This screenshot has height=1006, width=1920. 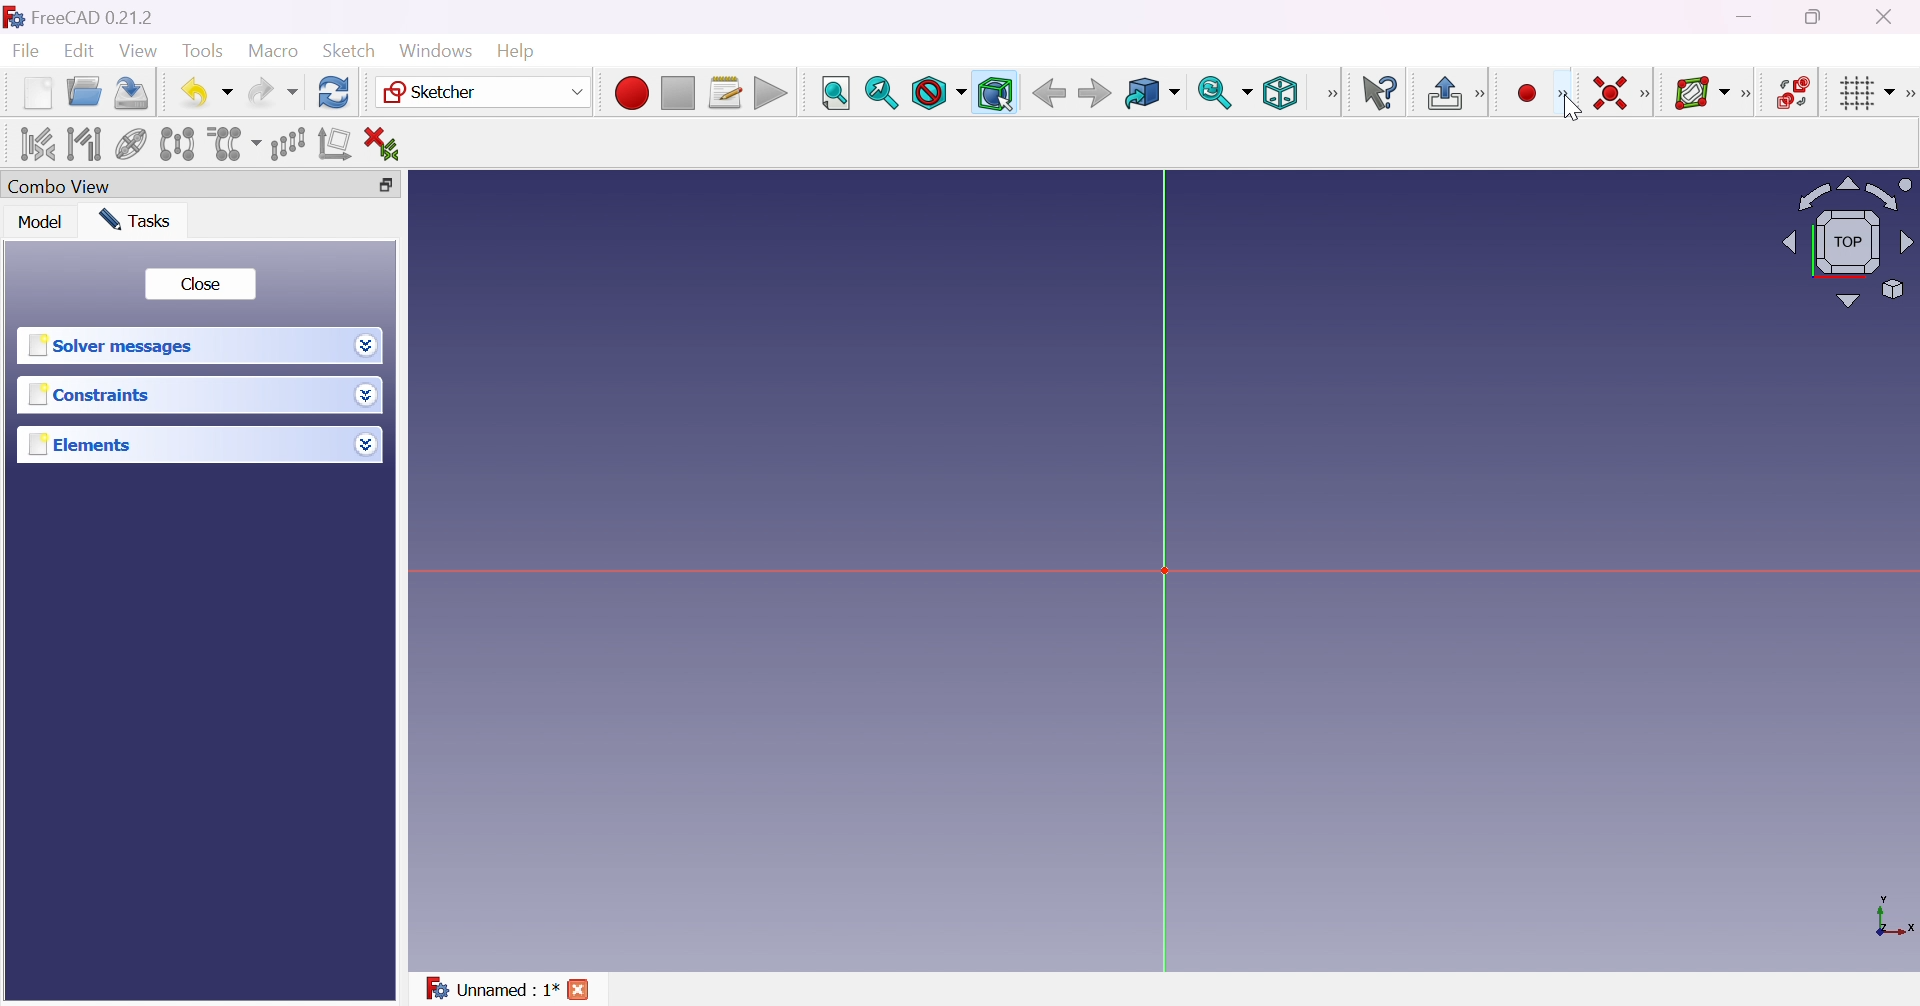 I want to click on Solver messsages, so click(x=115, y=346).